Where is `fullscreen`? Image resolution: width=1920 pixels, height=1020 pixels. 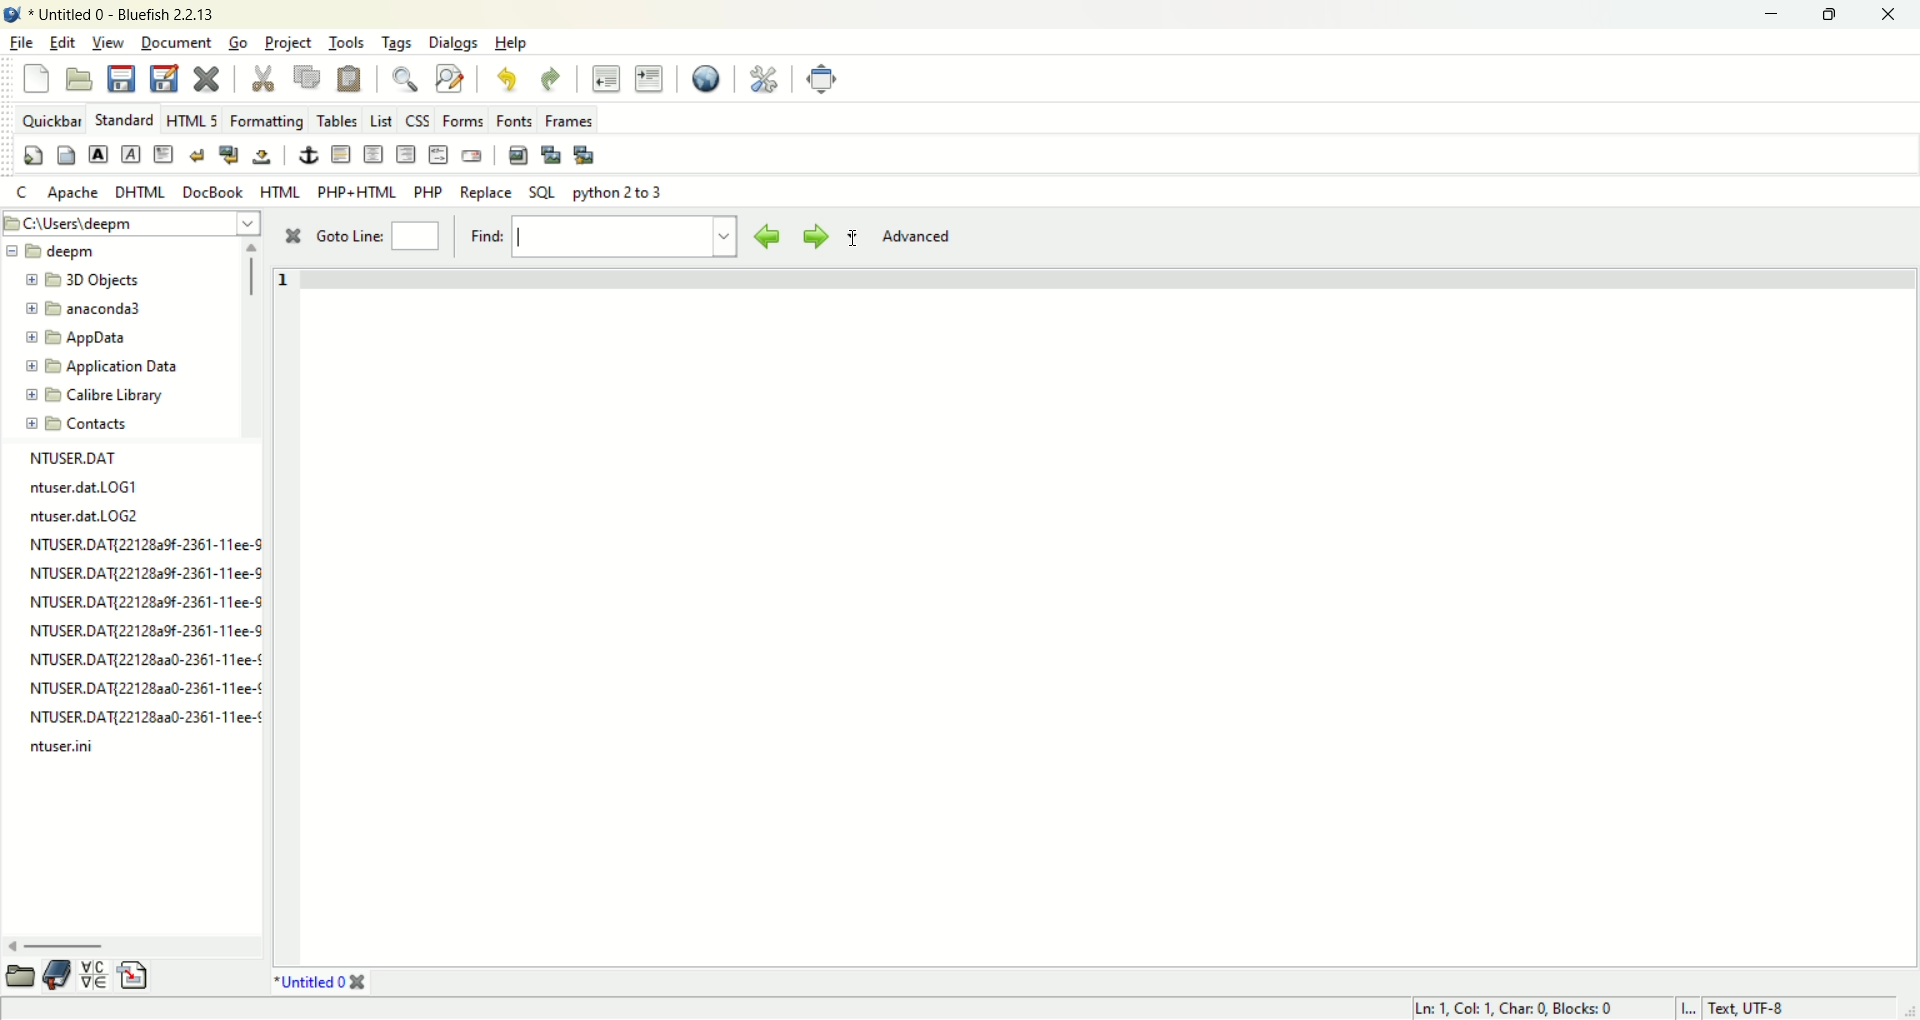
fullscreen is located at coordinates (821, 78).